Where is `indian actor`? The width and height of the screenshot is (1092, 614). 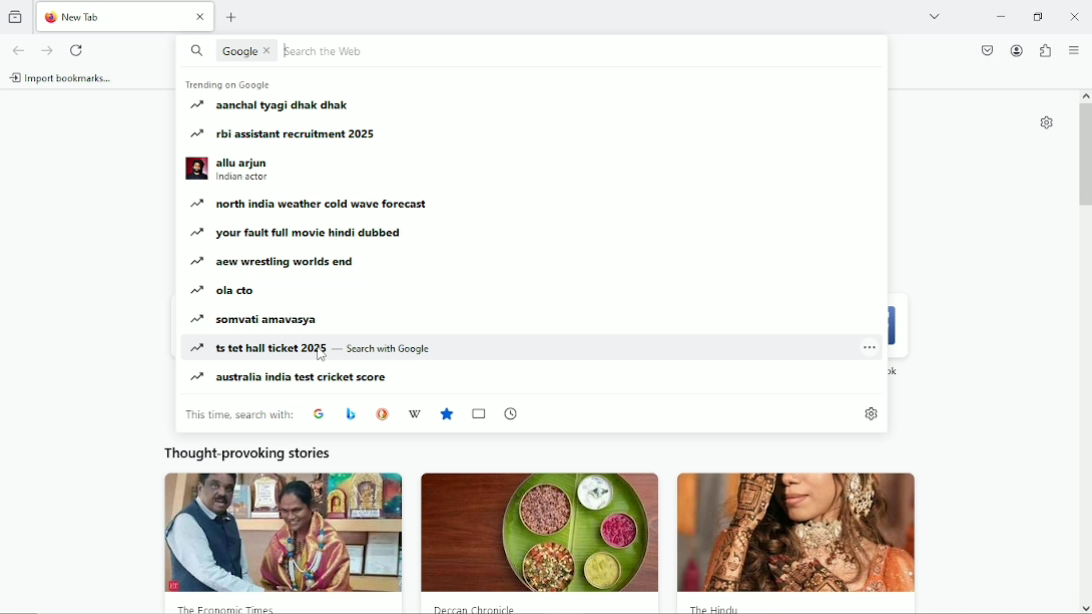
indian actor is located at coordinates (245, 179).